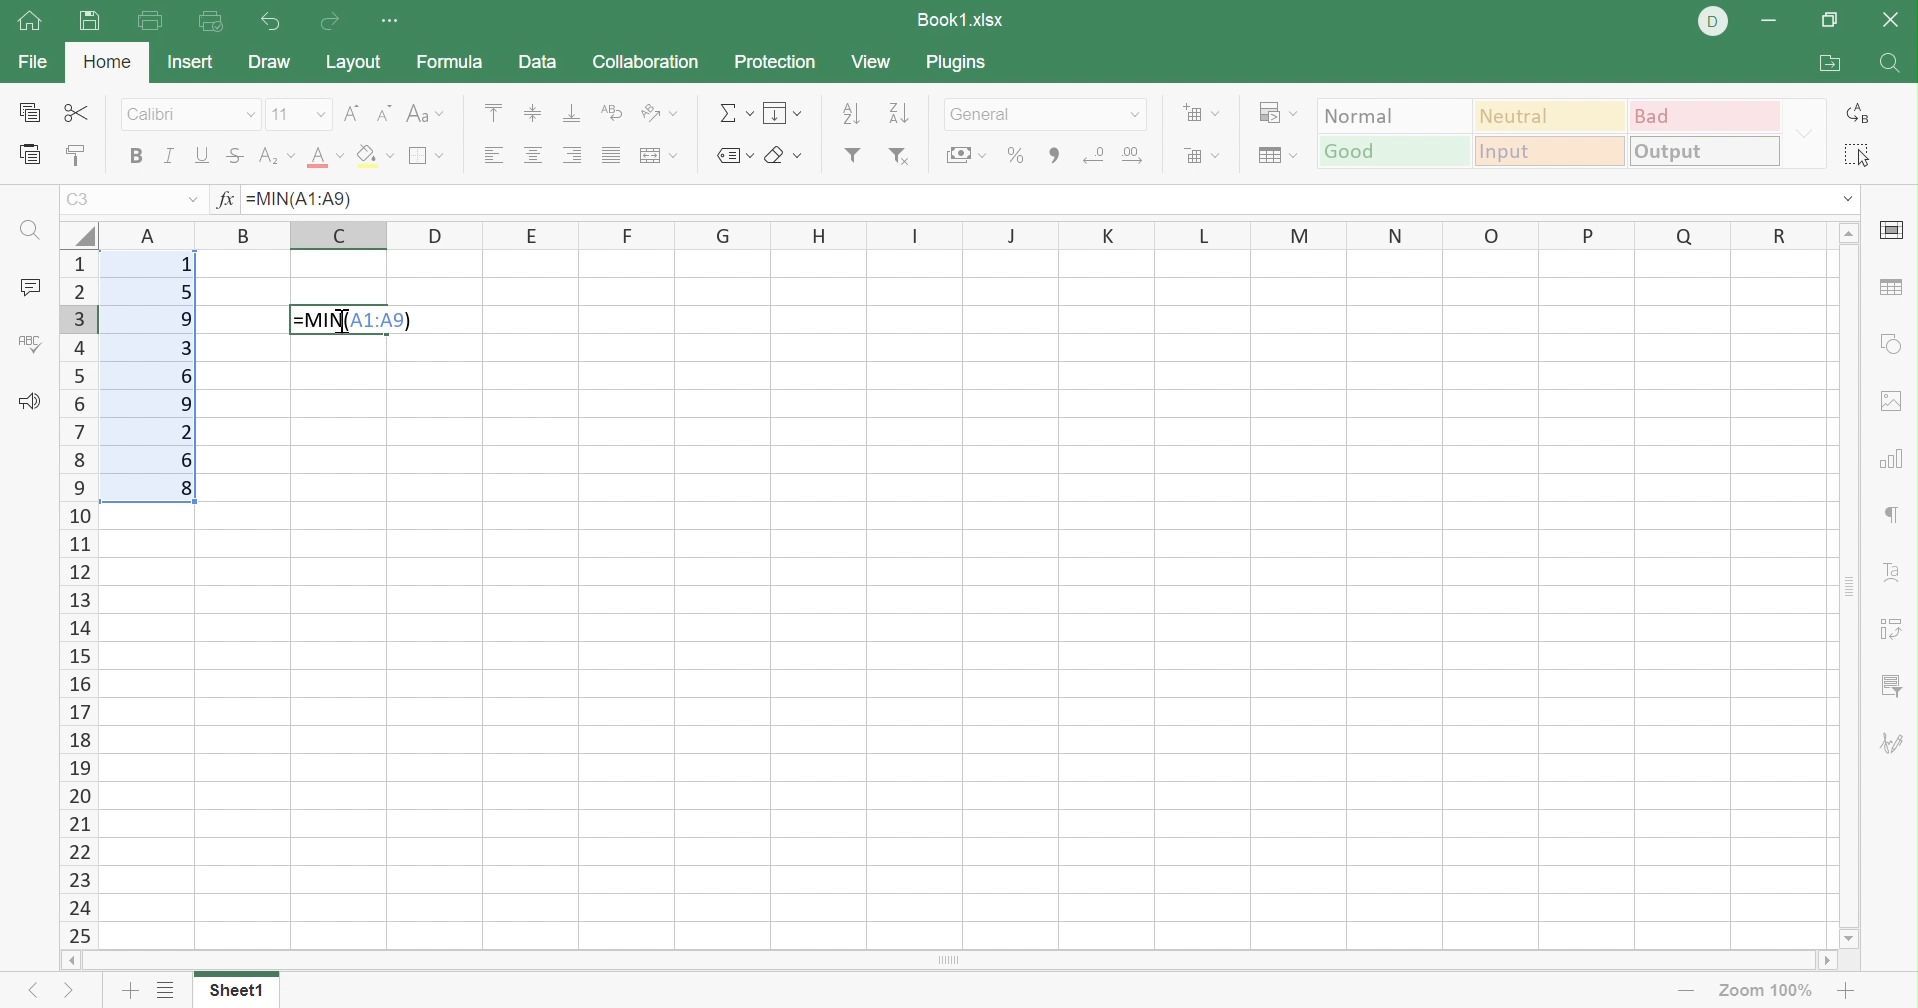 The height and width of the screenshot is (1008, 1918). What do you see at coordinates (182, 267) in the screenshot?
I see `1` at bounding box center [182, 267].